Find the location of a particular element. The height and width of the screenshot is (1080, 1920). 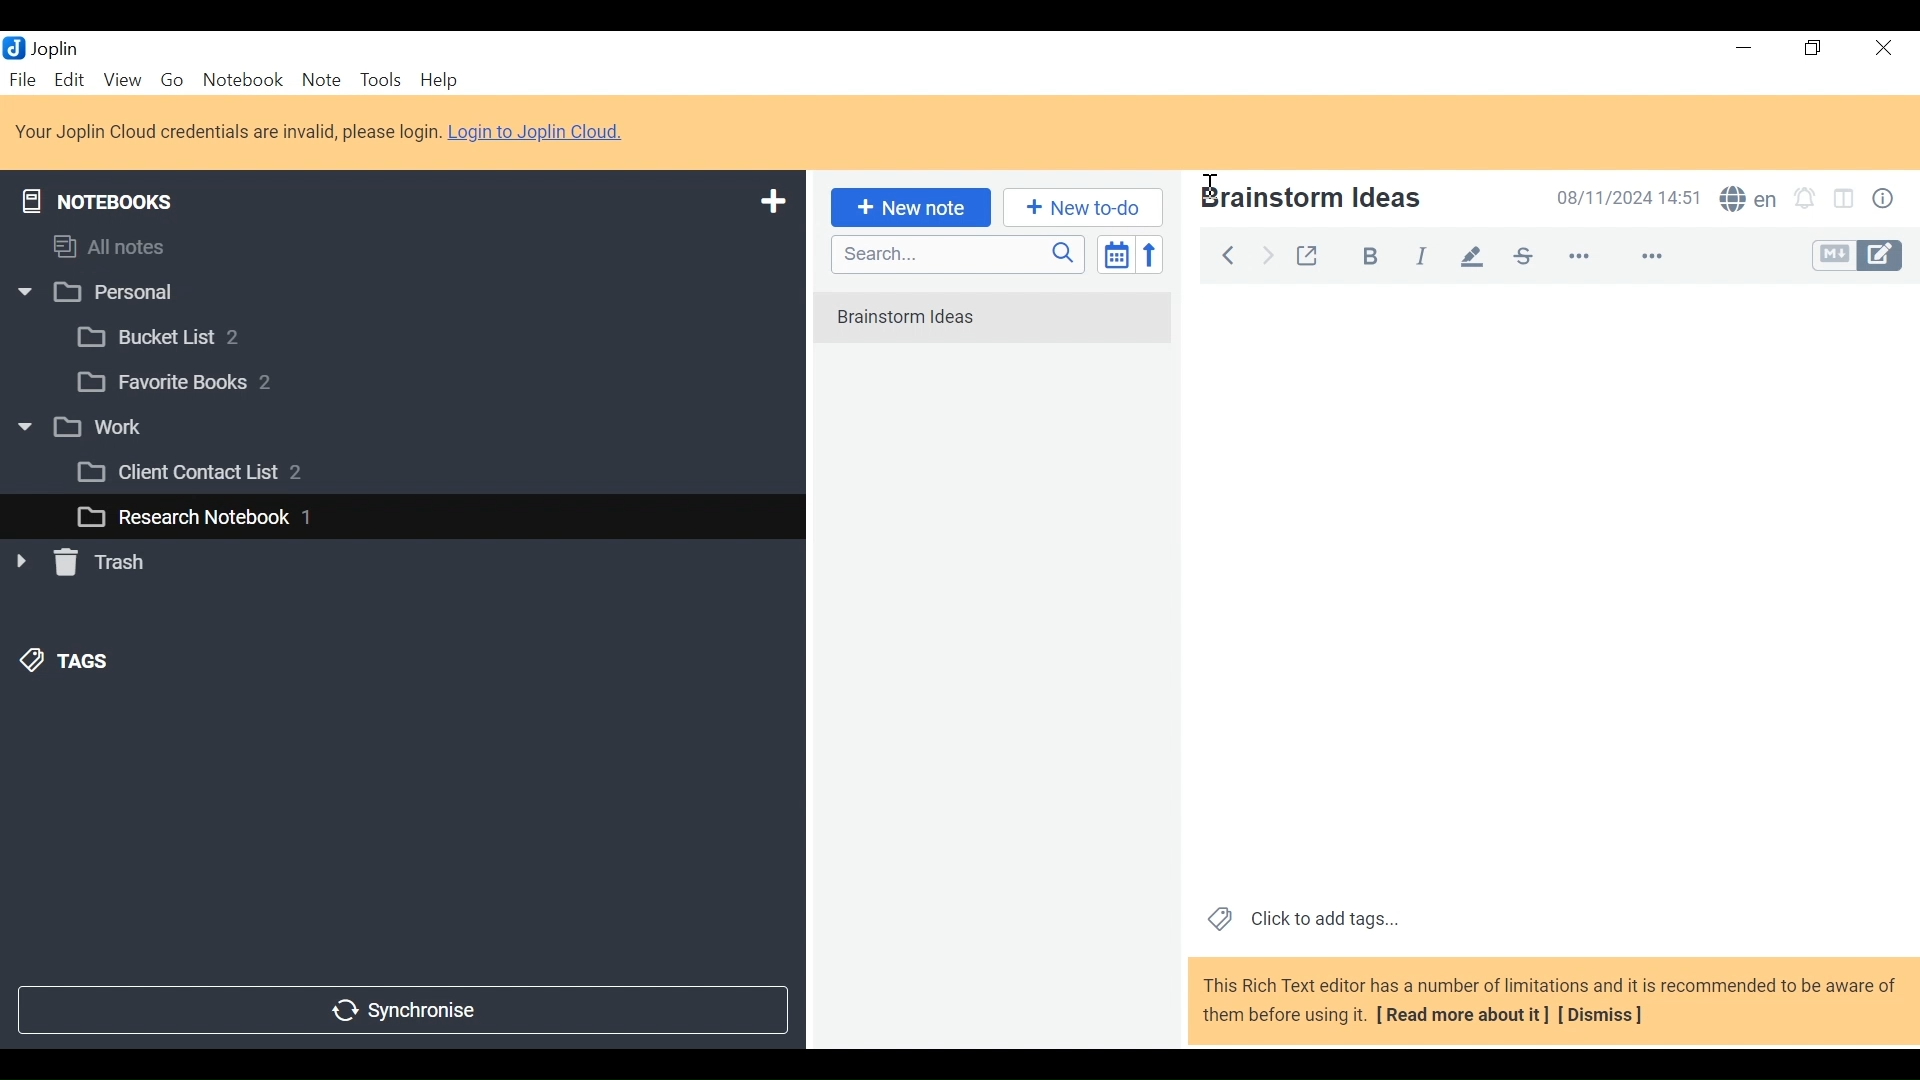

Date and Time is located at coordinates (1623, 197).